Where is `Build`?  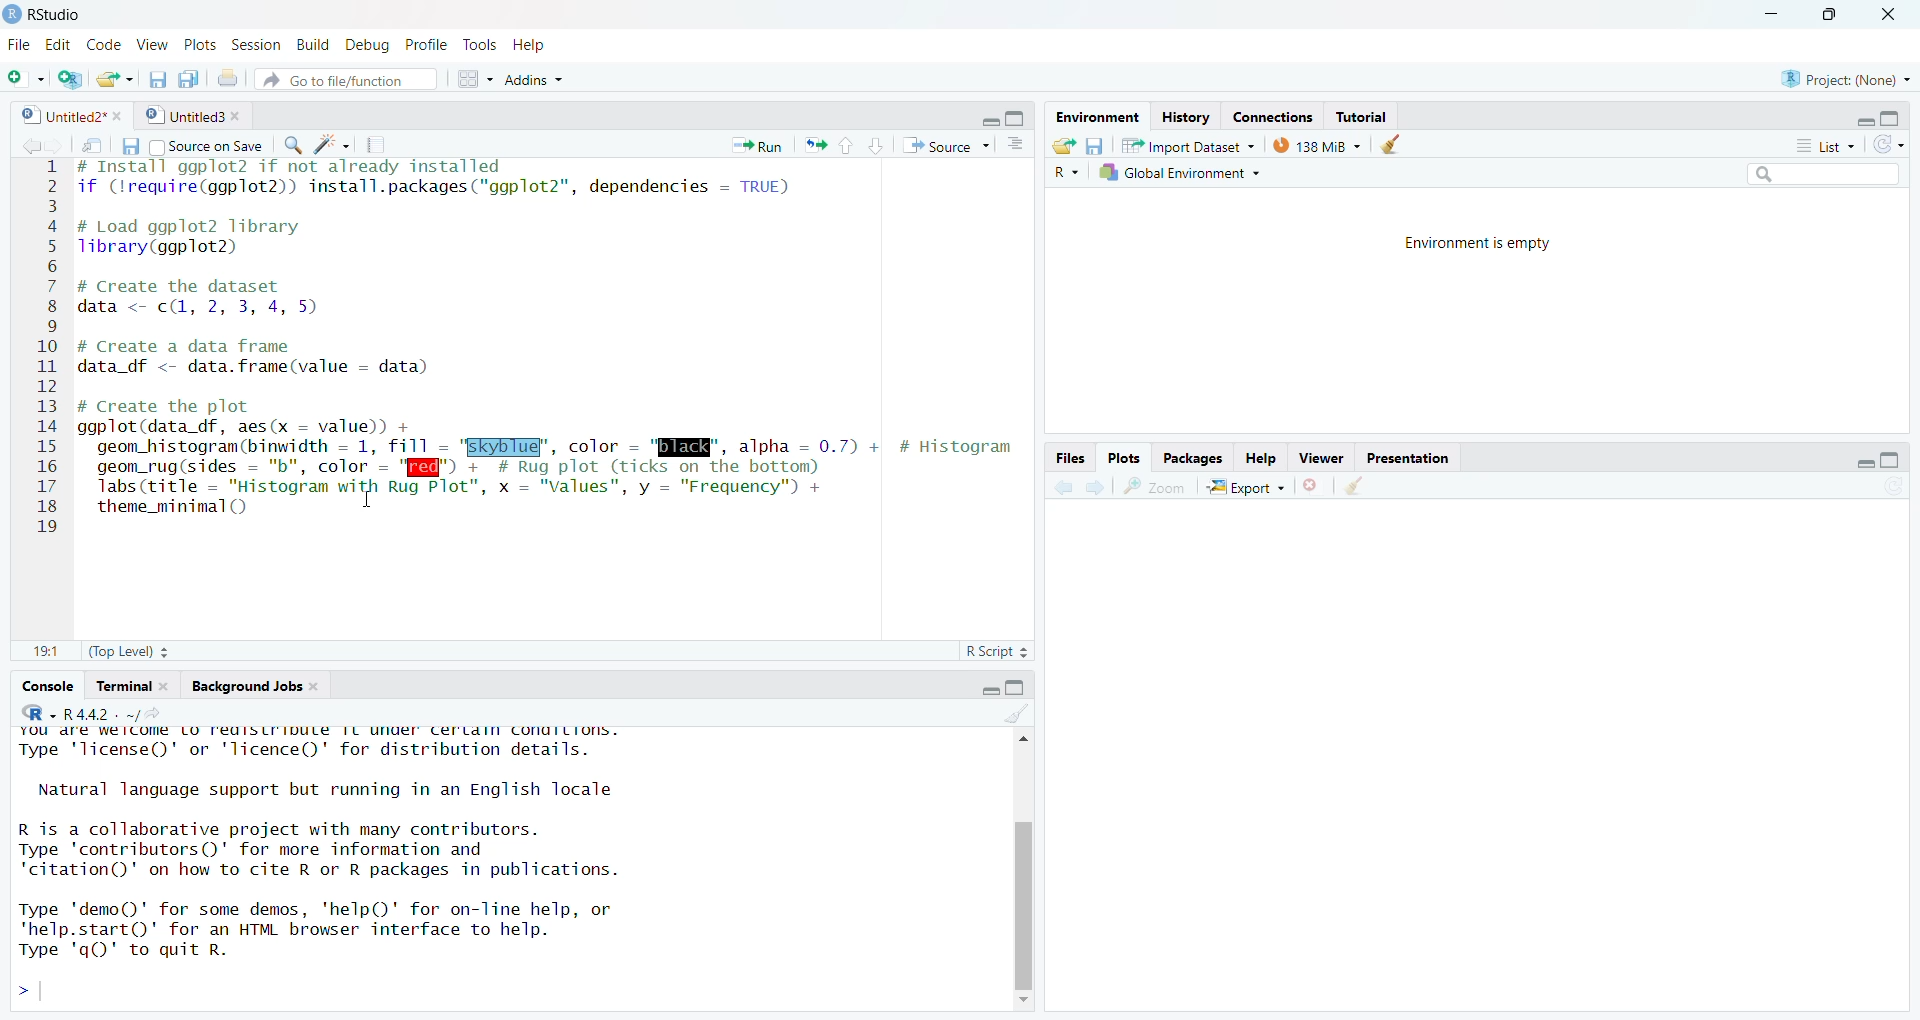 Build is located at coordinates (309, 42).